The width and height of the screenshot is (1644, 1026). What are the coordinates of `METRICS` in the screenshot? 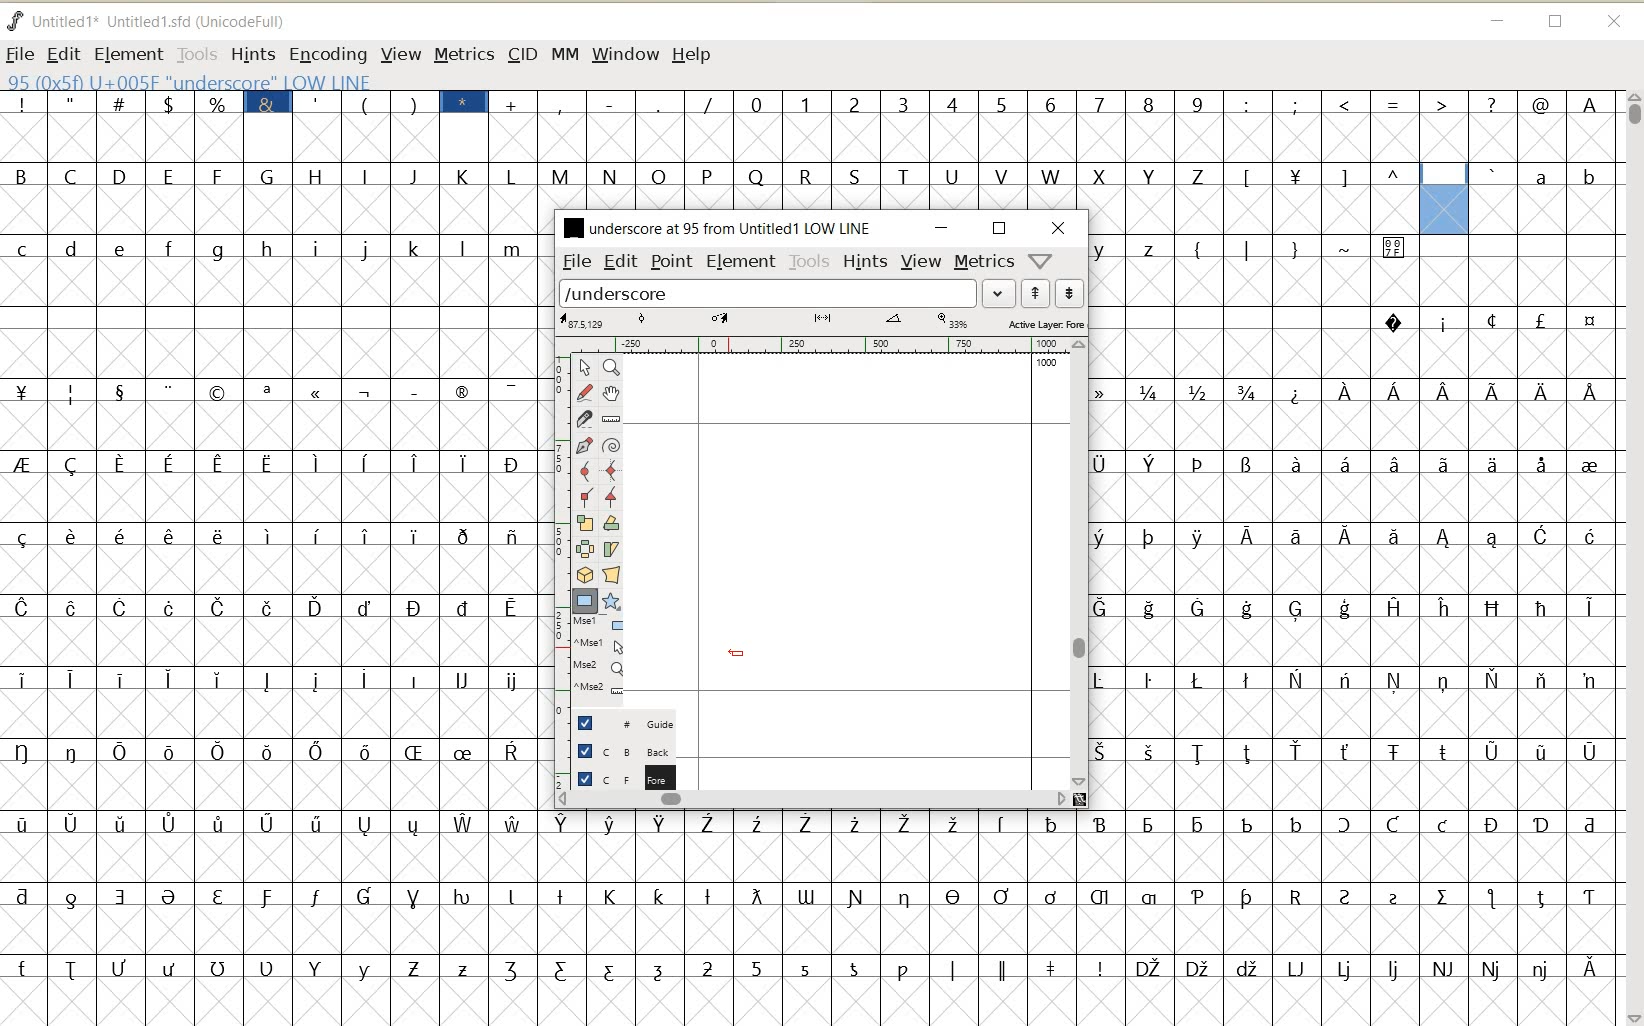 It's located at (463, 54).